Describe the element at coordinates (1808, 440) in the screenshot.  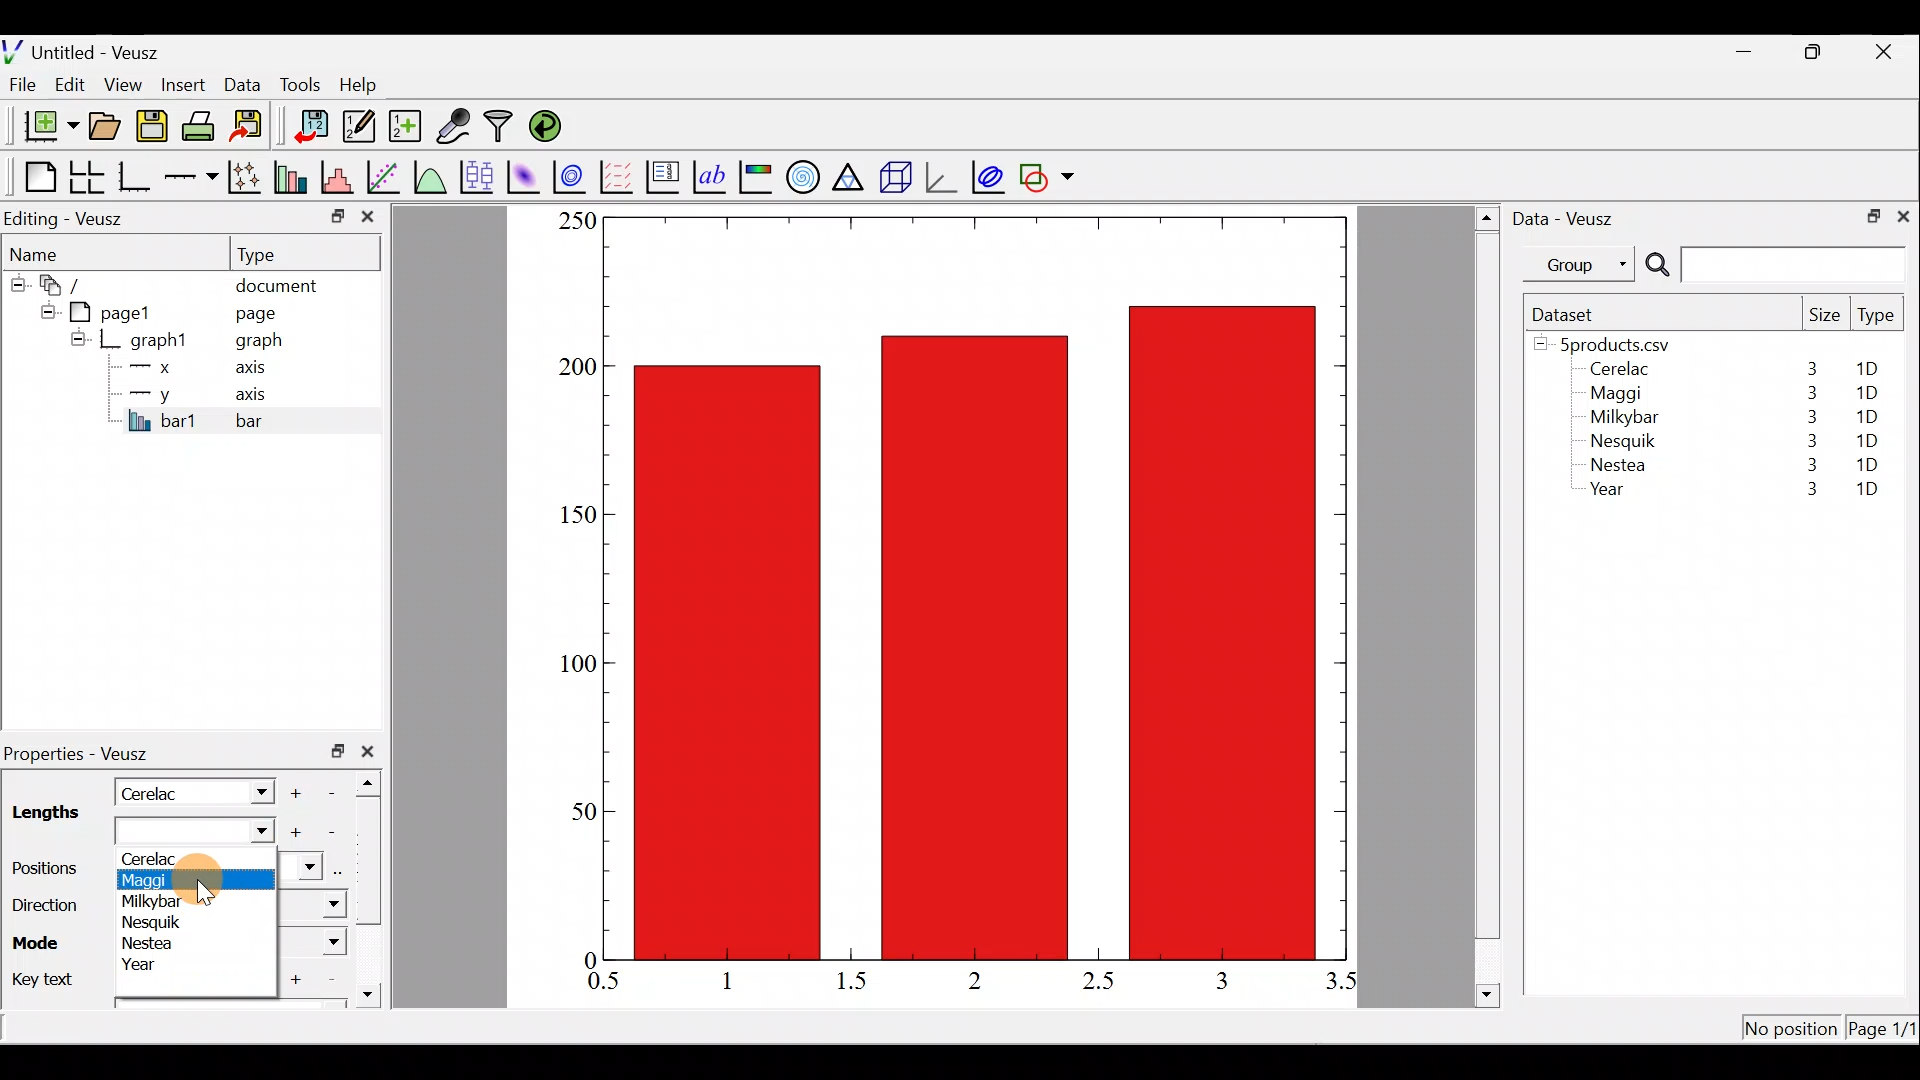
I see `3` at that location.